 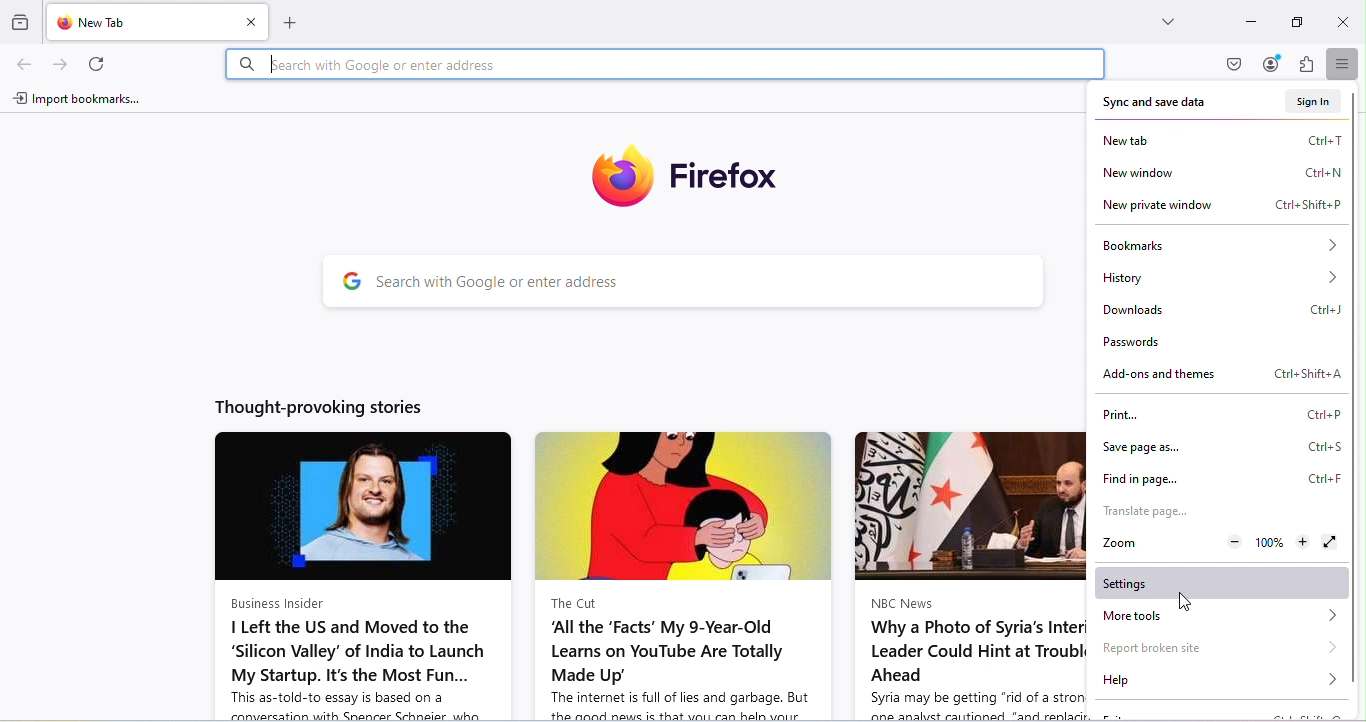 What do you see at coordinates (1343, 21) in the screenshot?
I see `Close` at bounding box center [1343, 21].